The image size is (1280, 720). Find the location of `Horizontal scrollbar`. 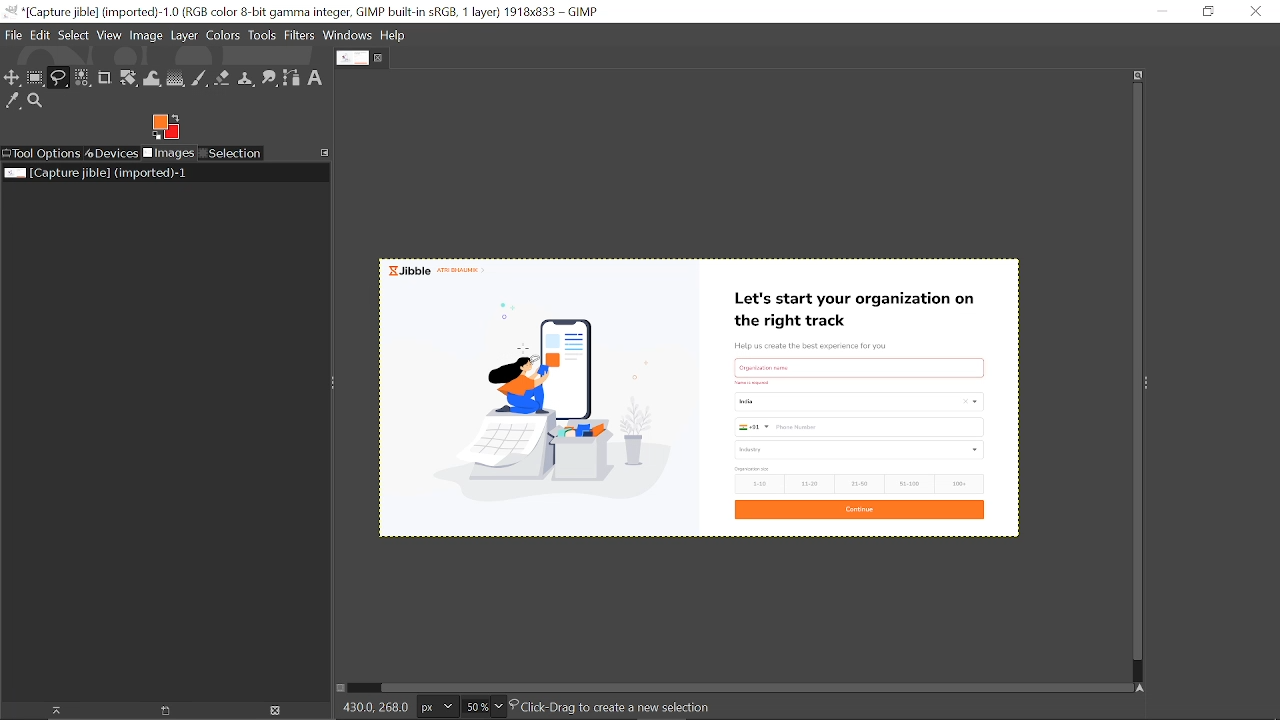

Horizontal scrollbar is located at coordinates (759, 686).